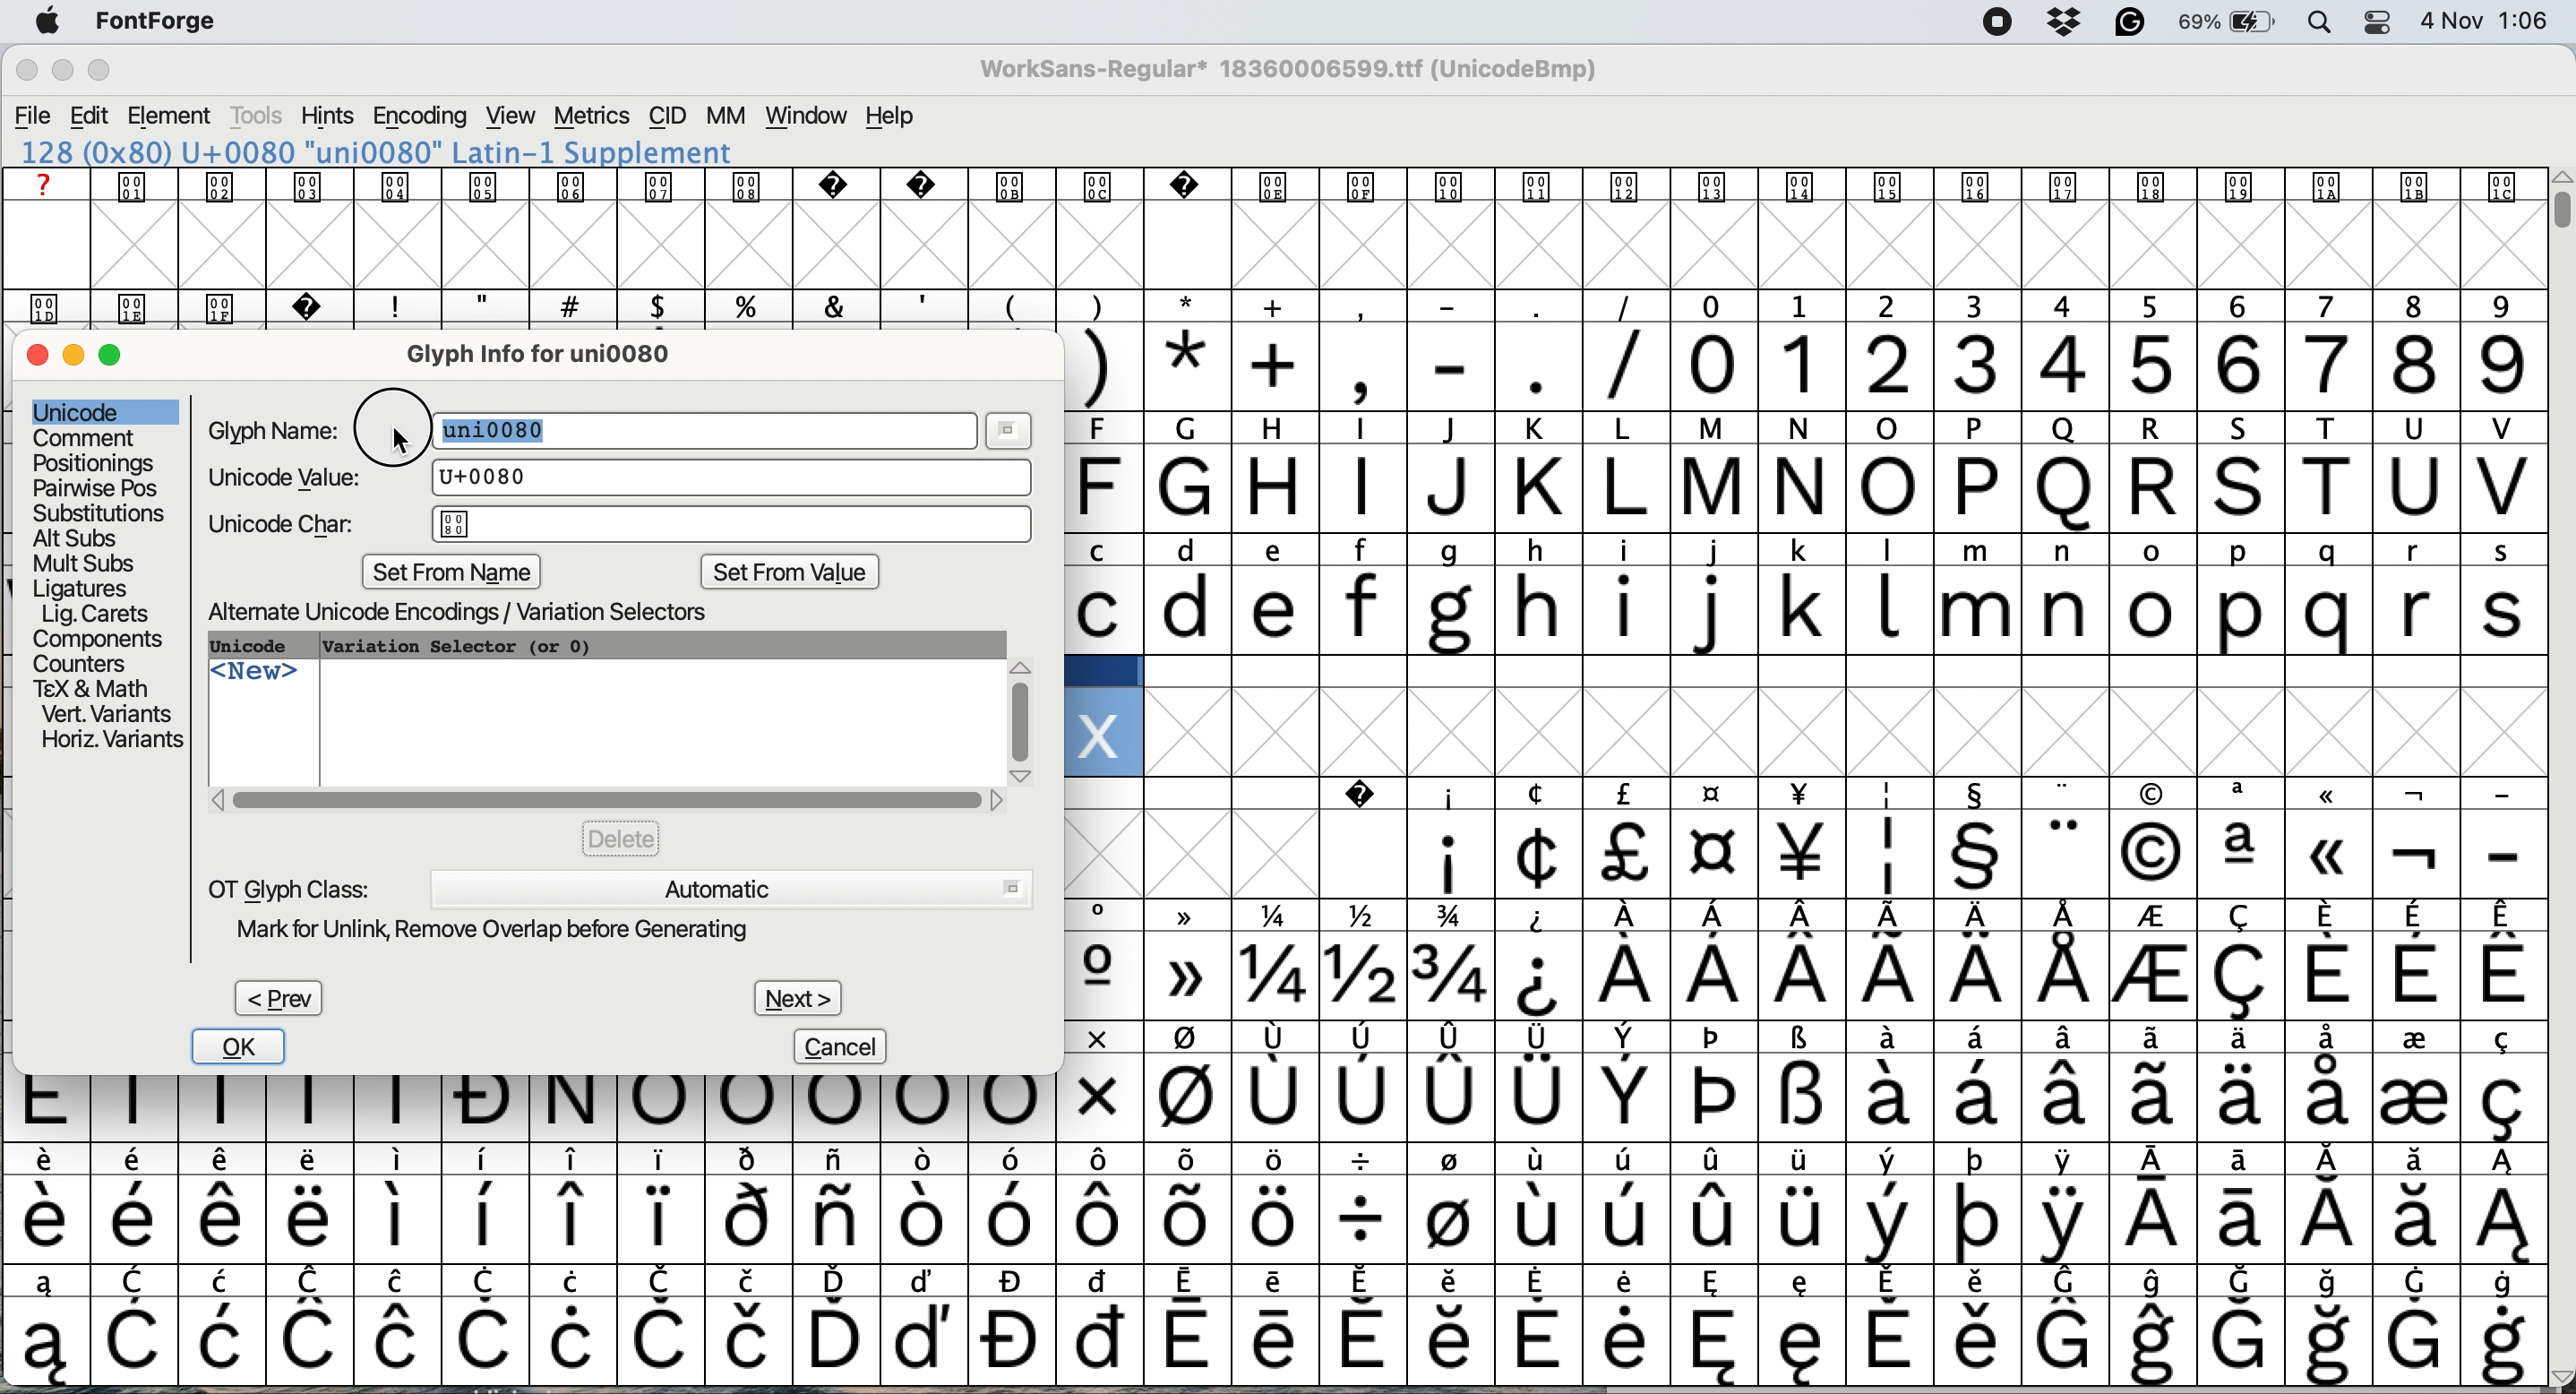 The width and height of the screenshot is (2576, 1394). I want to click on positionings, so click(95, 463).